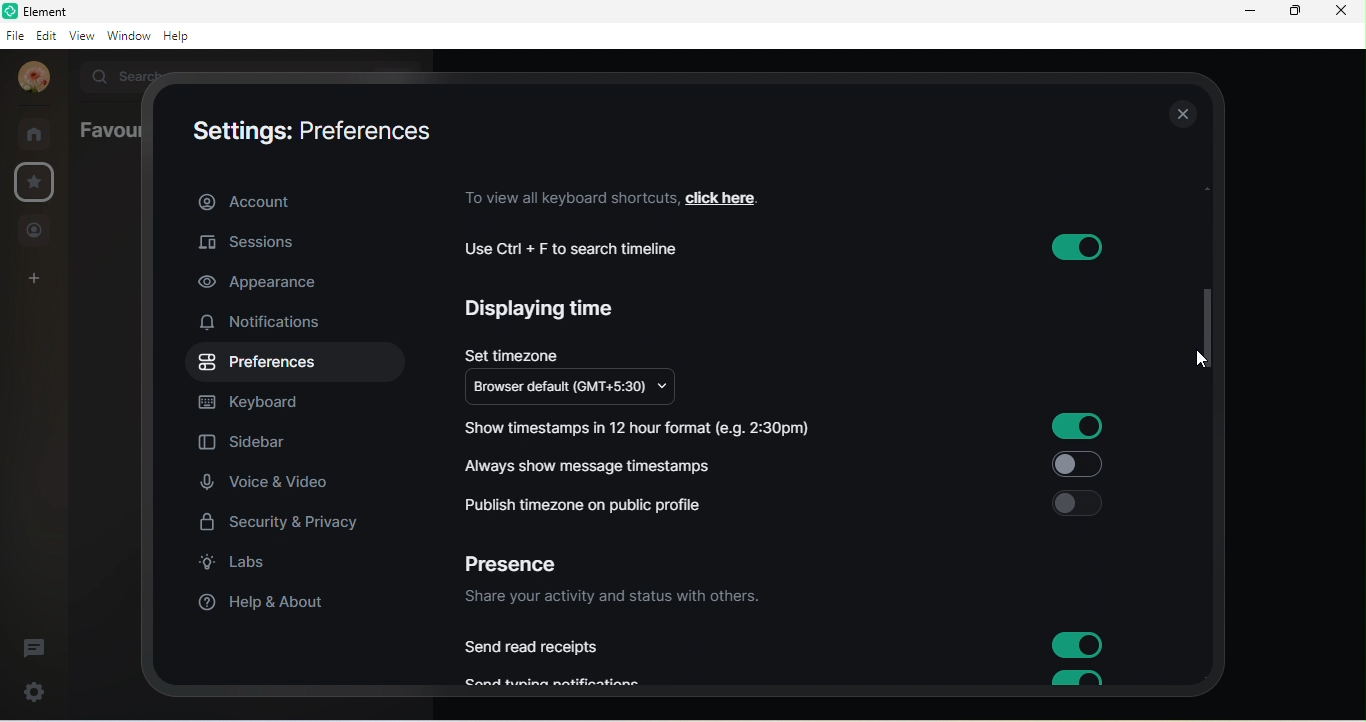  Describe the element at coordinates (564, 681) in the screenshot. I see `Send typing notifications` at that location.